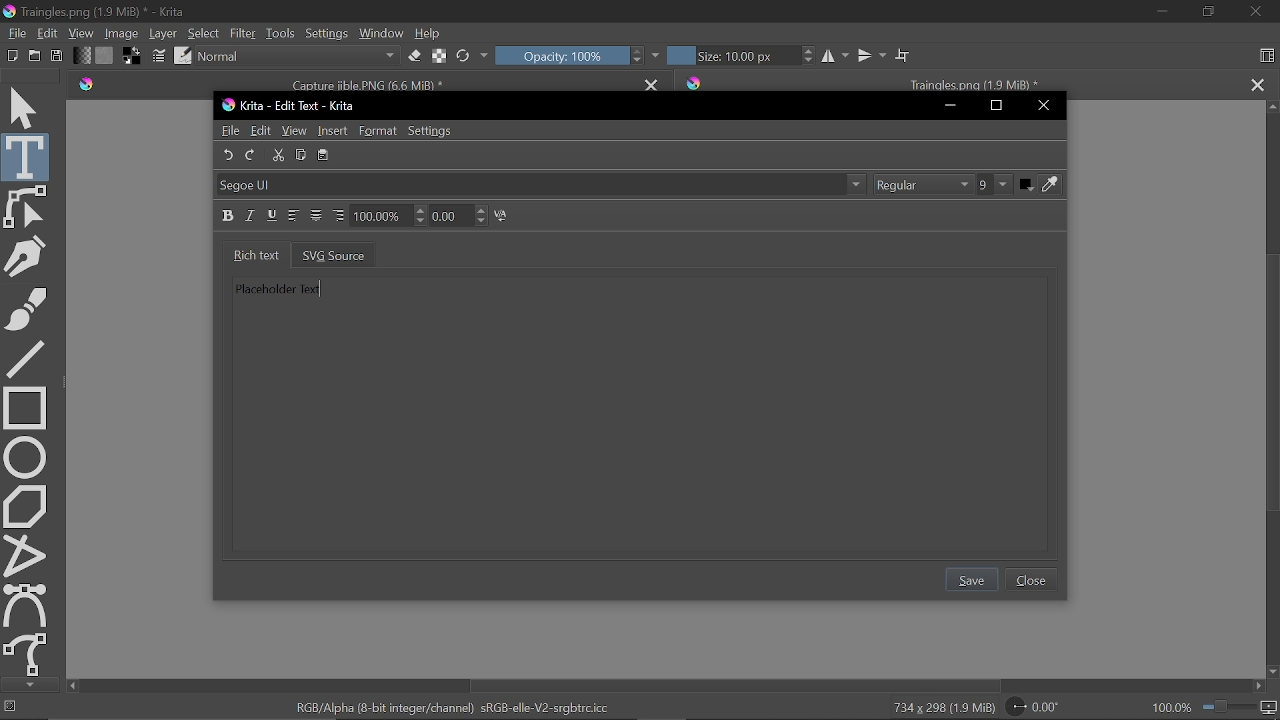 The width and height of the screenshot is (1280, 720). What do you see at coordinates (132, 56) in the screenshot?
I see `Foreground color` at bounding box center [132, 56].